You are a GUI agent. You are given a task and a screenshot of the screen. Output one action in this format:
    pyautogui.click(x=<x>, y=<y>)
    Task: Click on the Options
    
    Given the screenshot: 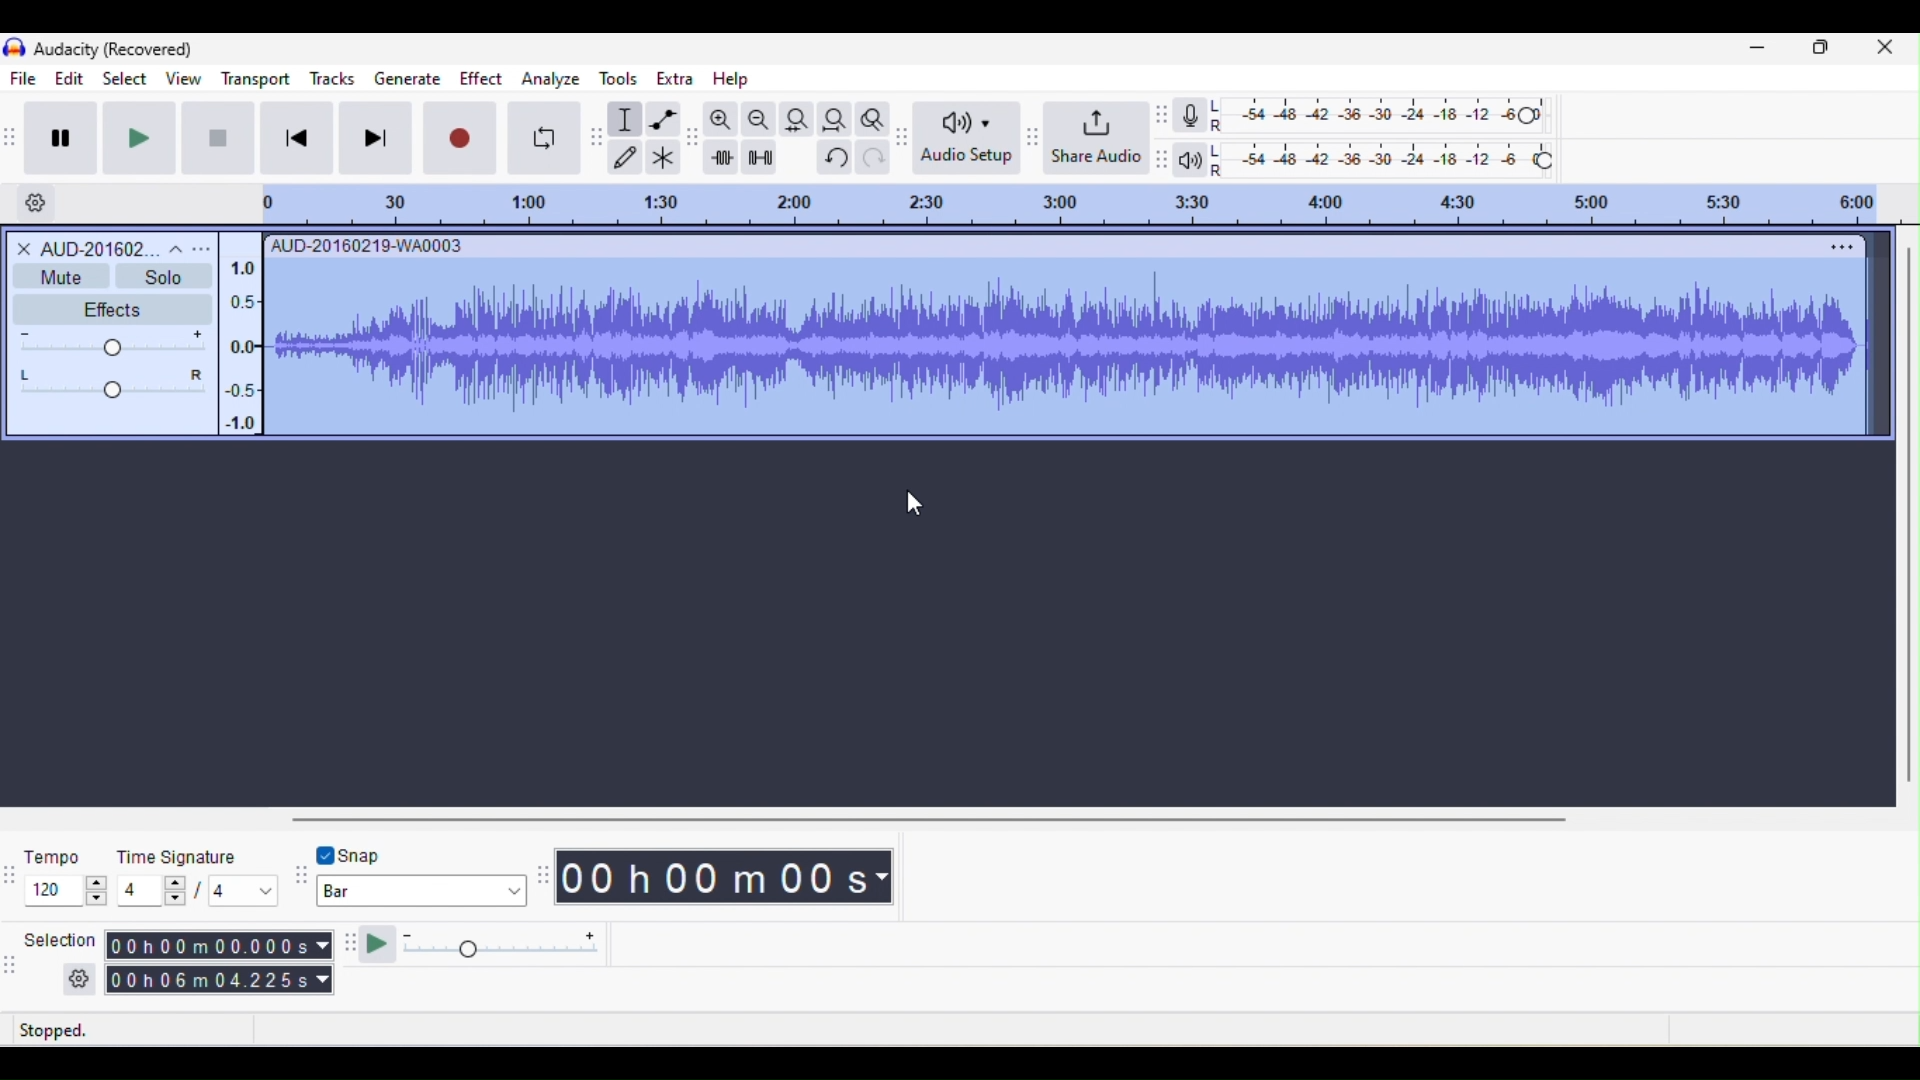 What is the action you would take?
    pyautogui.click(x=1838, y=245)
    